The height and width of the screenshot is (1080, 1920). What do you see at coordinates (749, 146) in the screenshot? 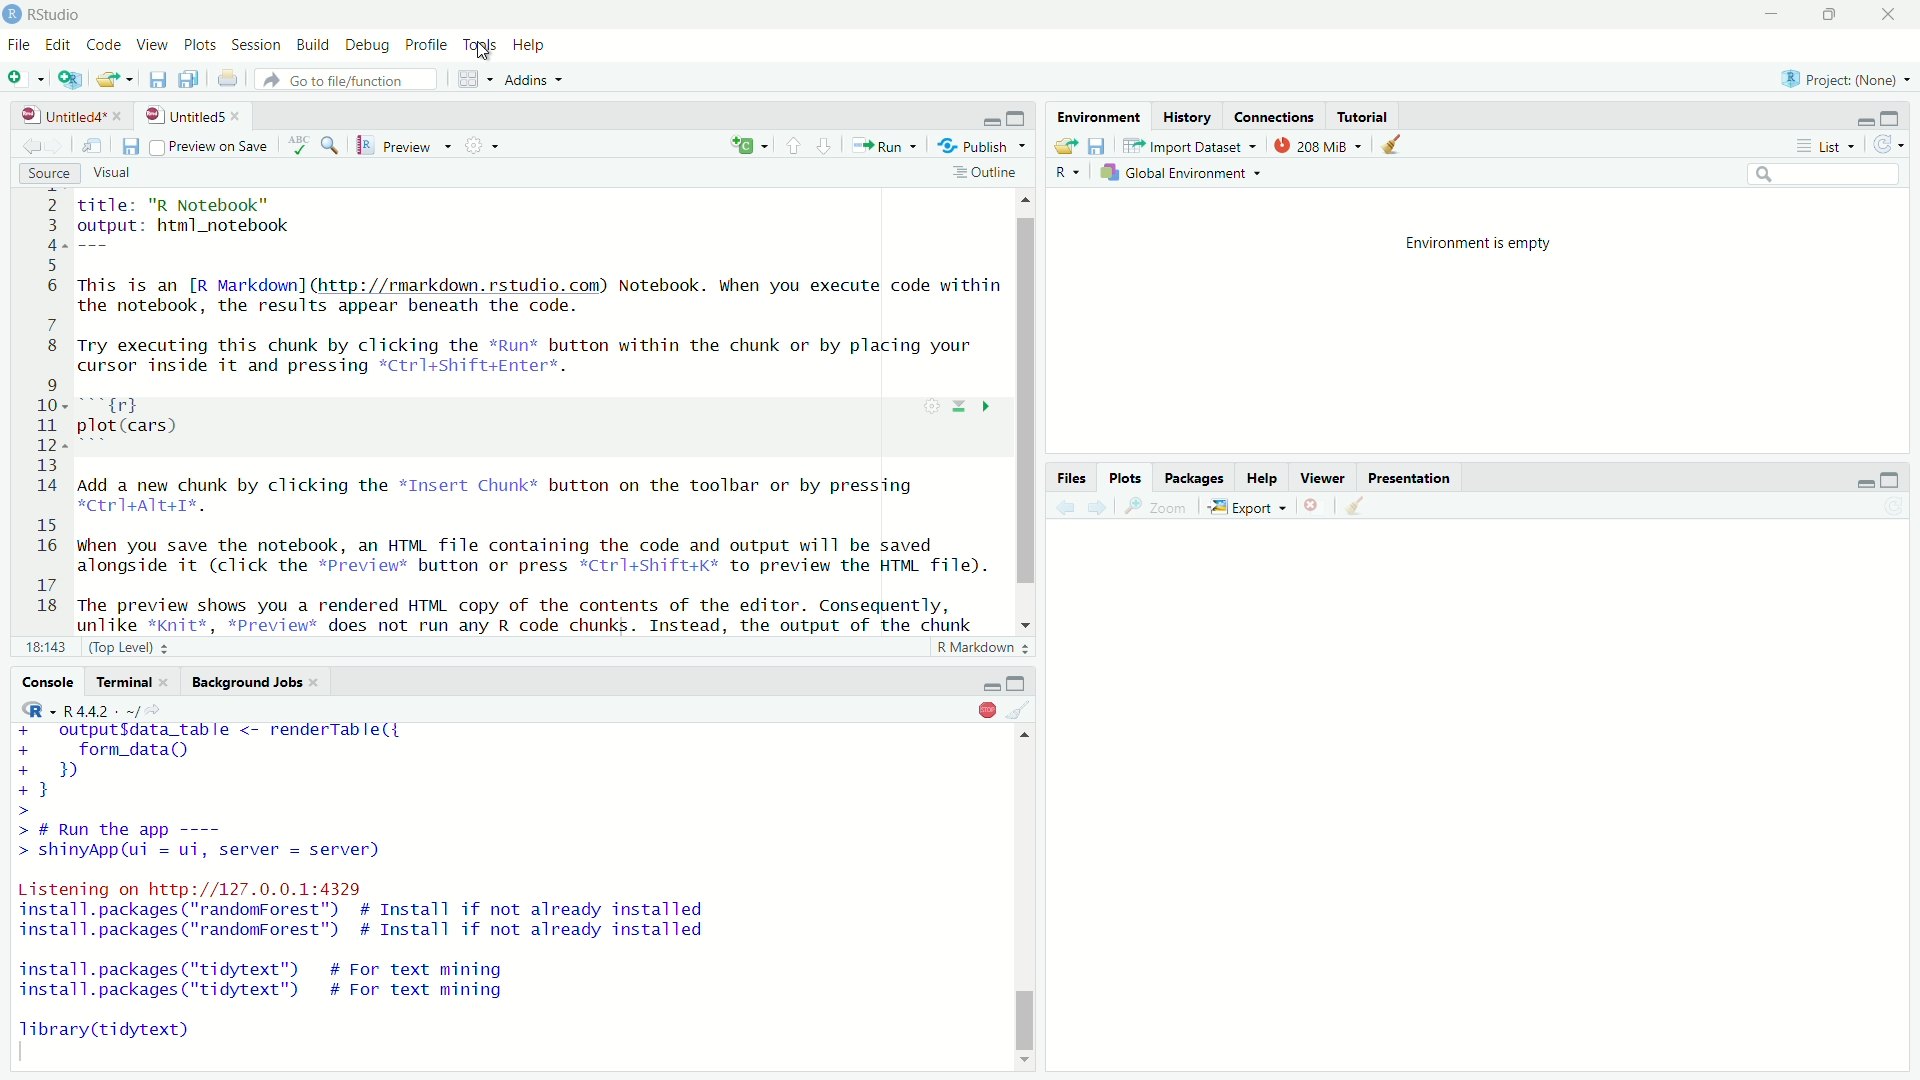
I see `C Add menu` at bounding box center [749, 146].